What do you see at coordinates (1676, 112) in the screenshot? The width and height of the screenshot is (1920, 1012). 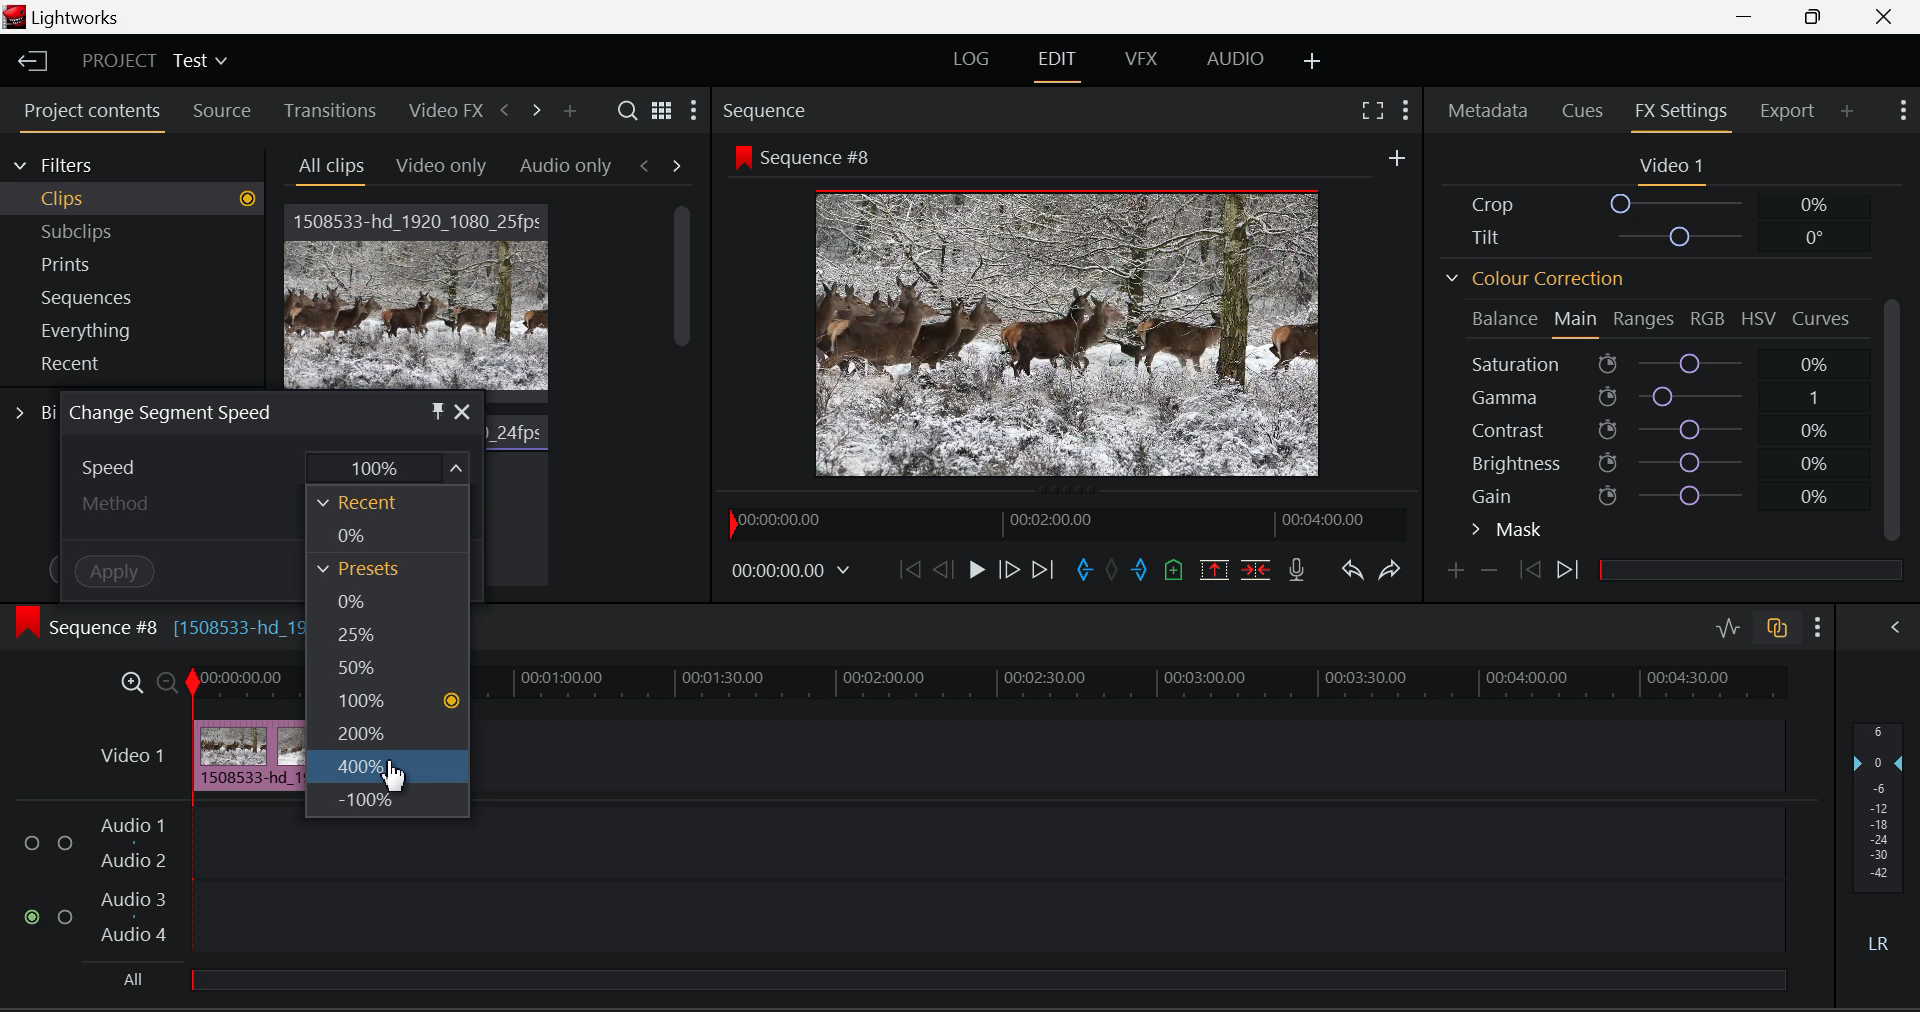 I see `FX Settings` at bounding box center [1676, 112].